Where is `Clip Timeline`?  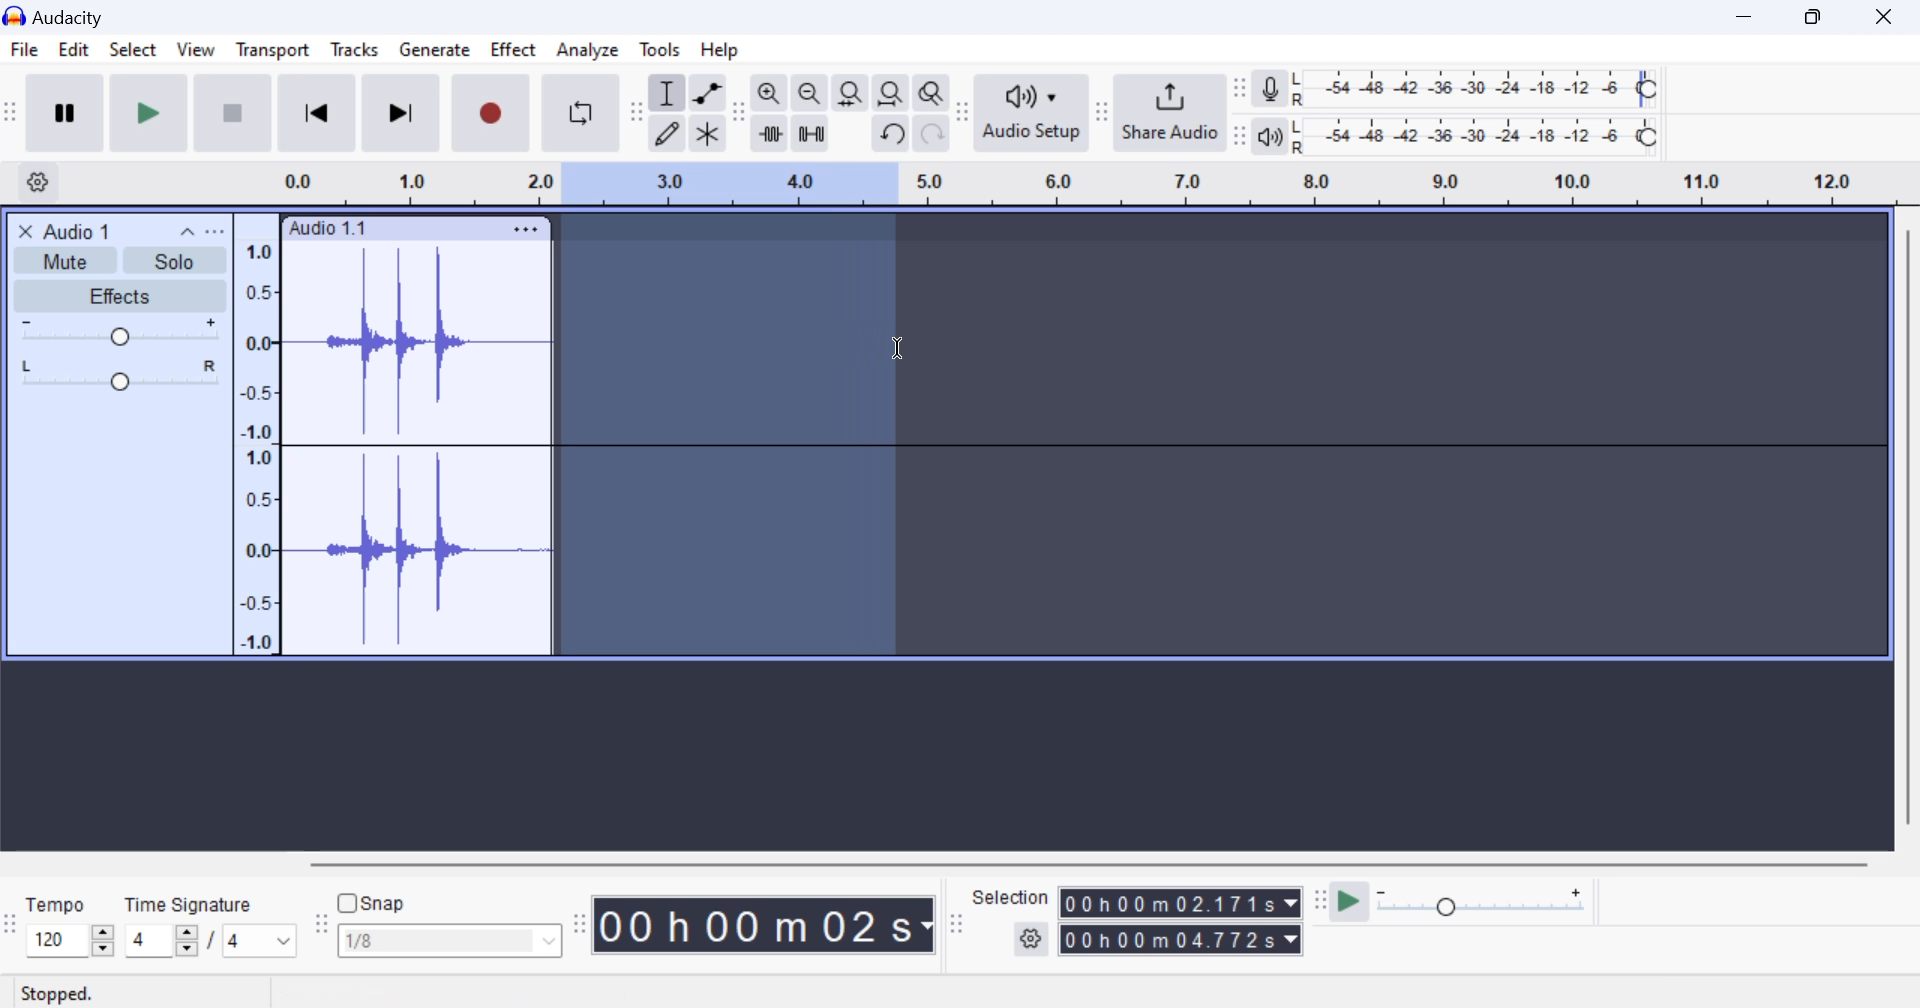
Clip Timeline is located at coordinates (1068, 186).